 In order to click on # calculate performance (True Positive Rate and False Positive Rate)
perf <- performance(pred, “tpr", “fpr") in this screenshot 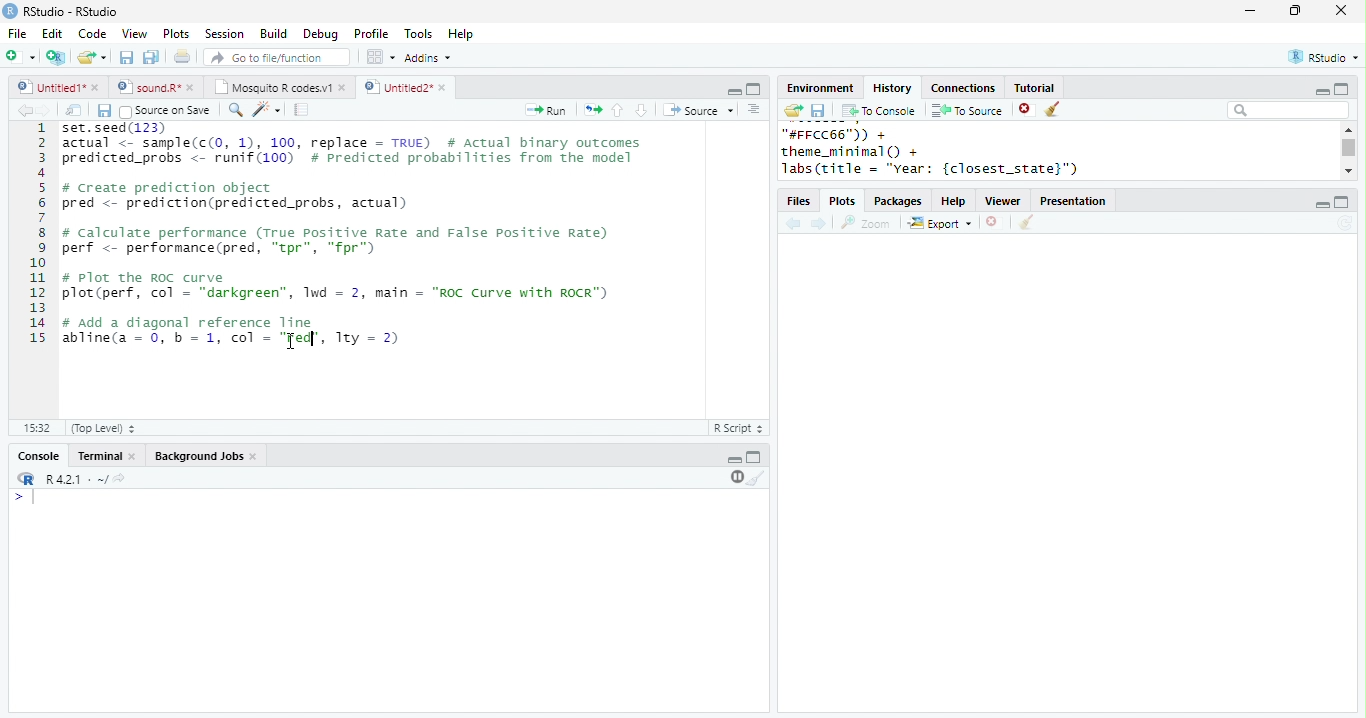, I will do `click(336, 240)`.